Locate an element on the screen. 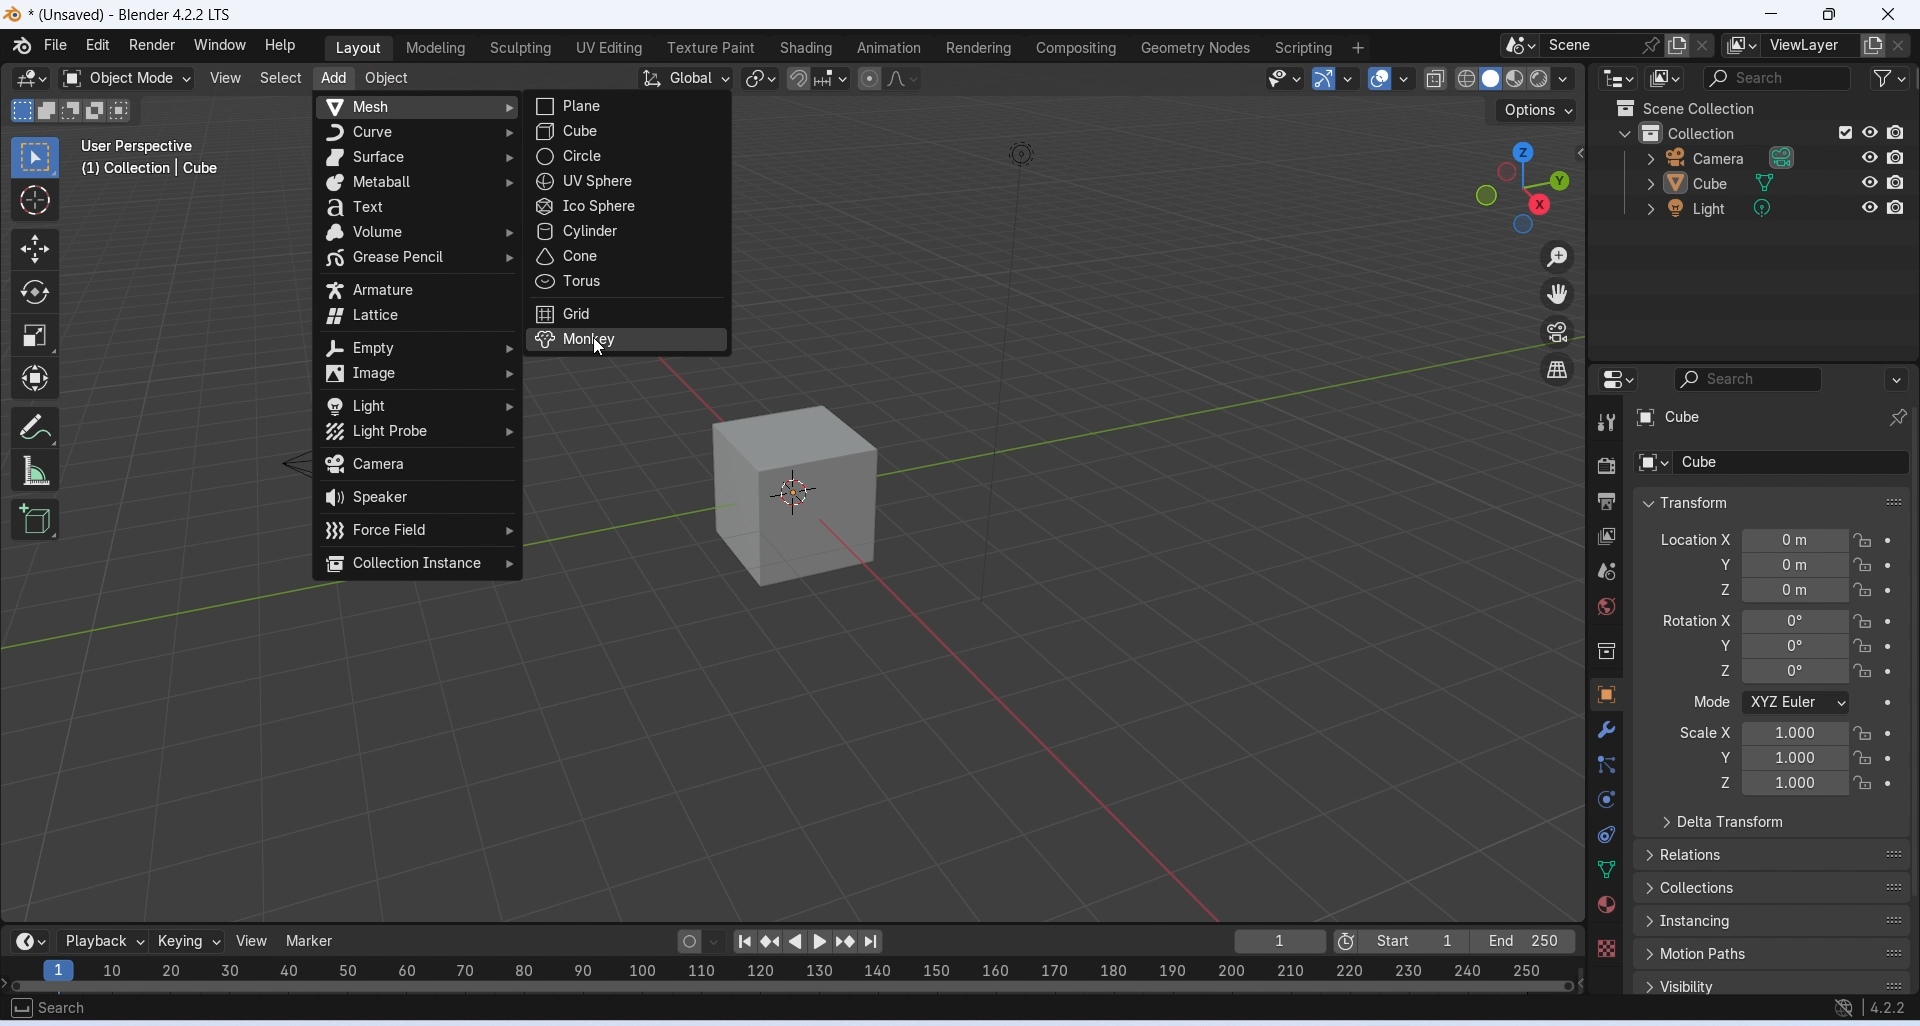 The image size is (1920, 1026). remove view layer is located at coordinates (1900, 46).